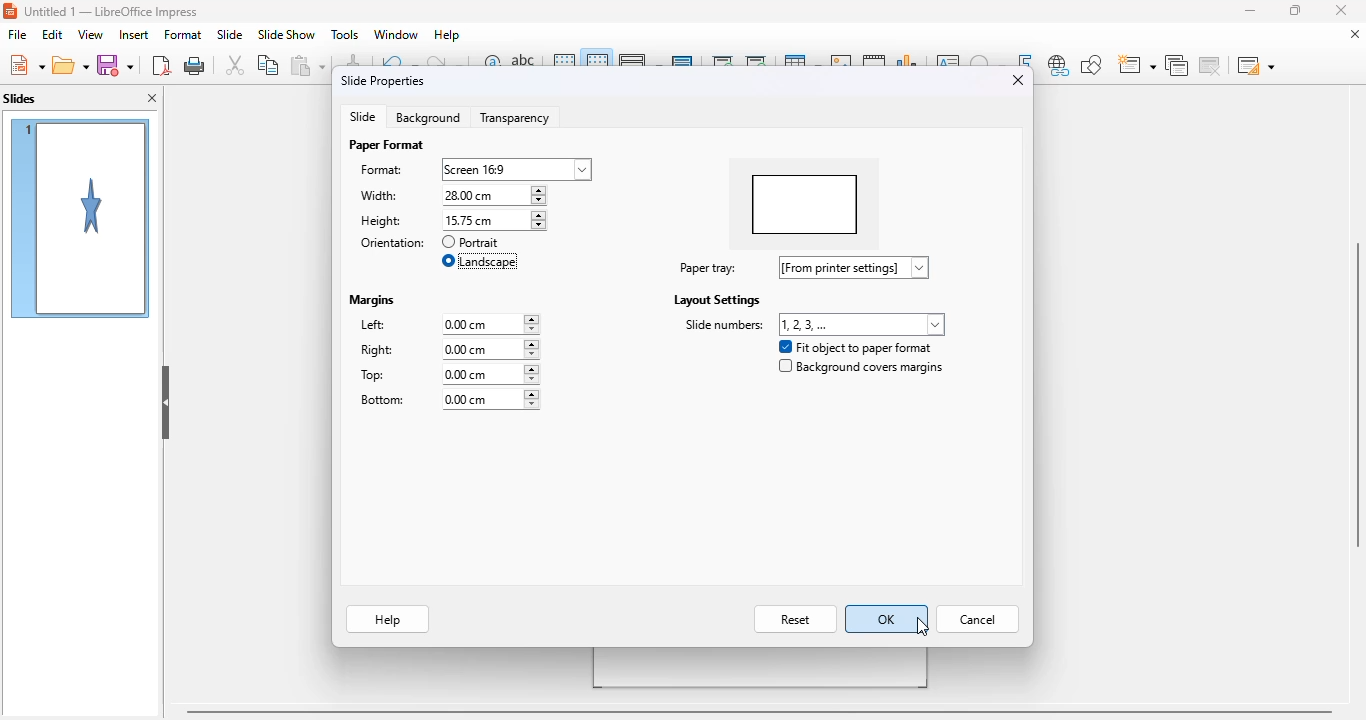 This screenshot has height=720, width=1366. What do you see at coordinates (1176, 65) in the screenshot?
I see `duplicate slide` at bounding box center [1176, 65].